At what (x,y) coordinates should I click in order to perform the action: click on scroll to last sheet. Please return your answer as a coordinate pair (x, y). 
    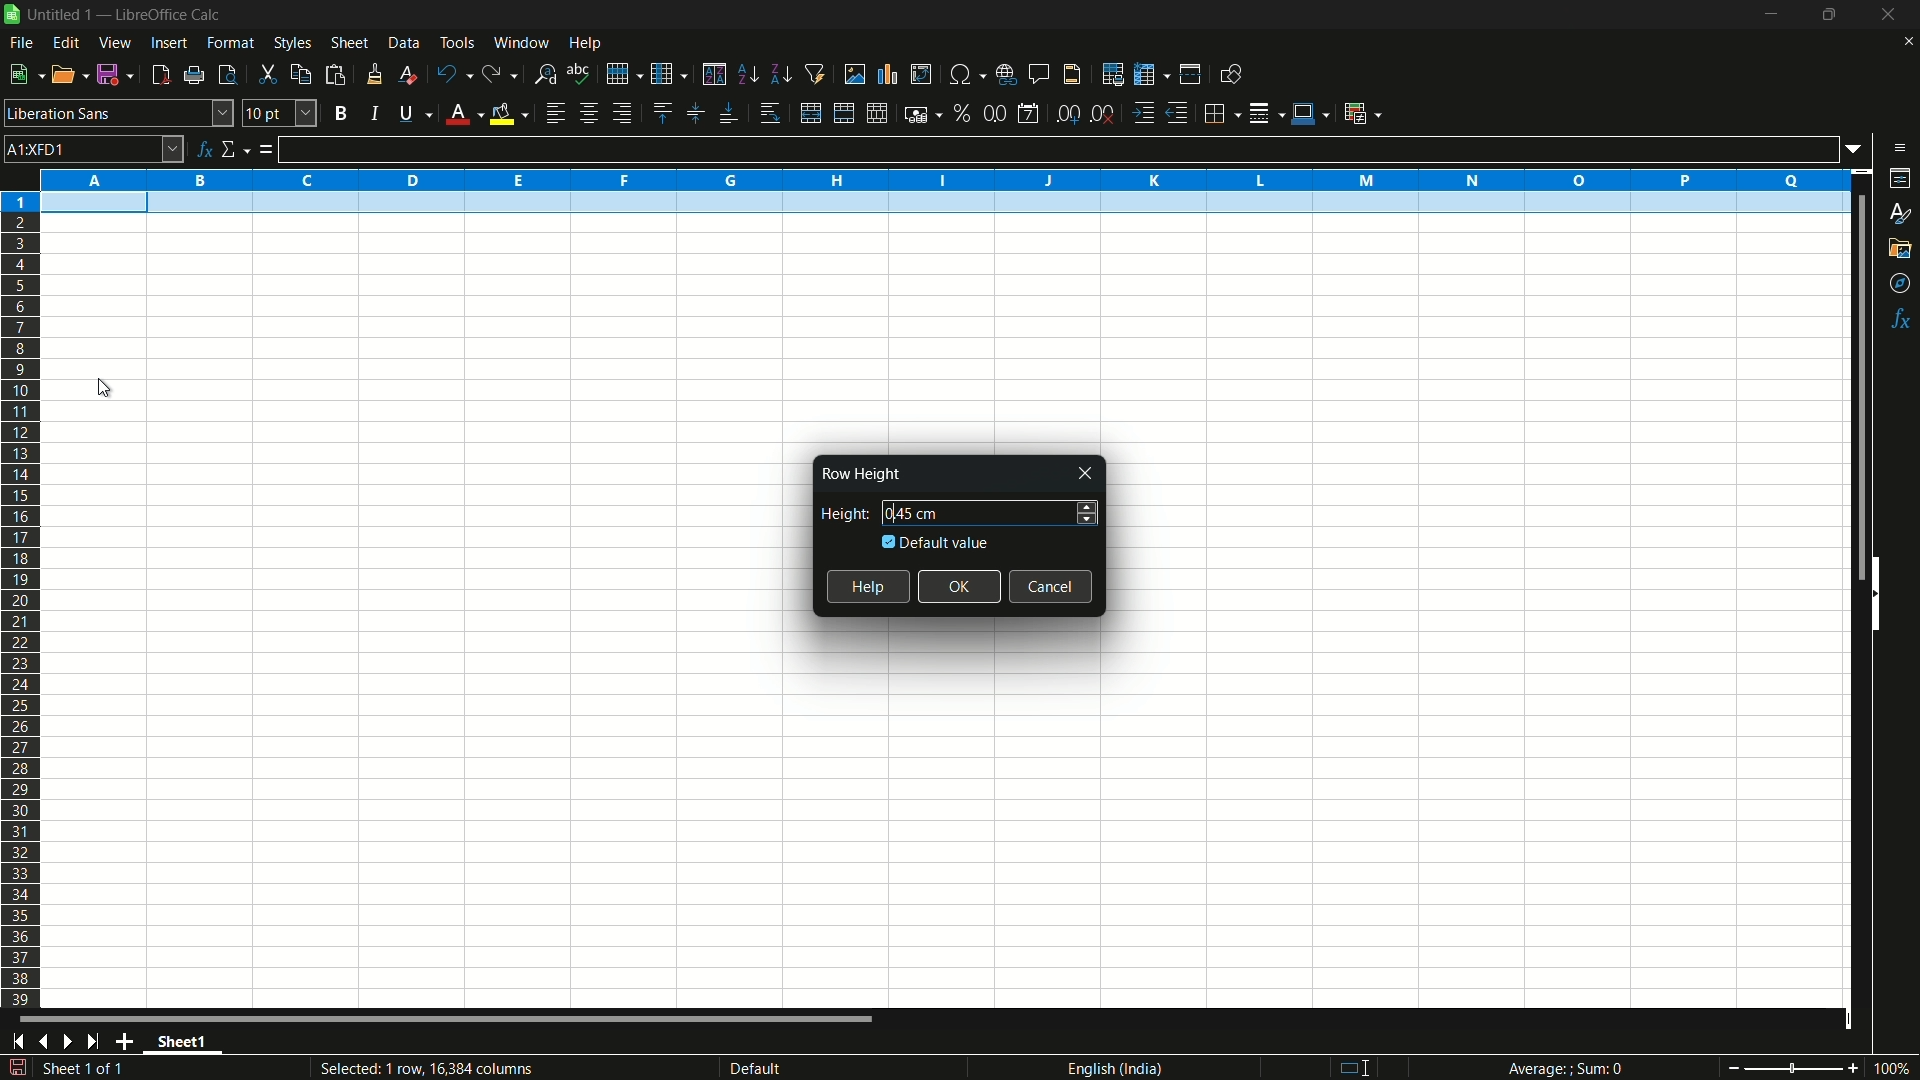
    Looking at the image, I should click on (99, 1042).